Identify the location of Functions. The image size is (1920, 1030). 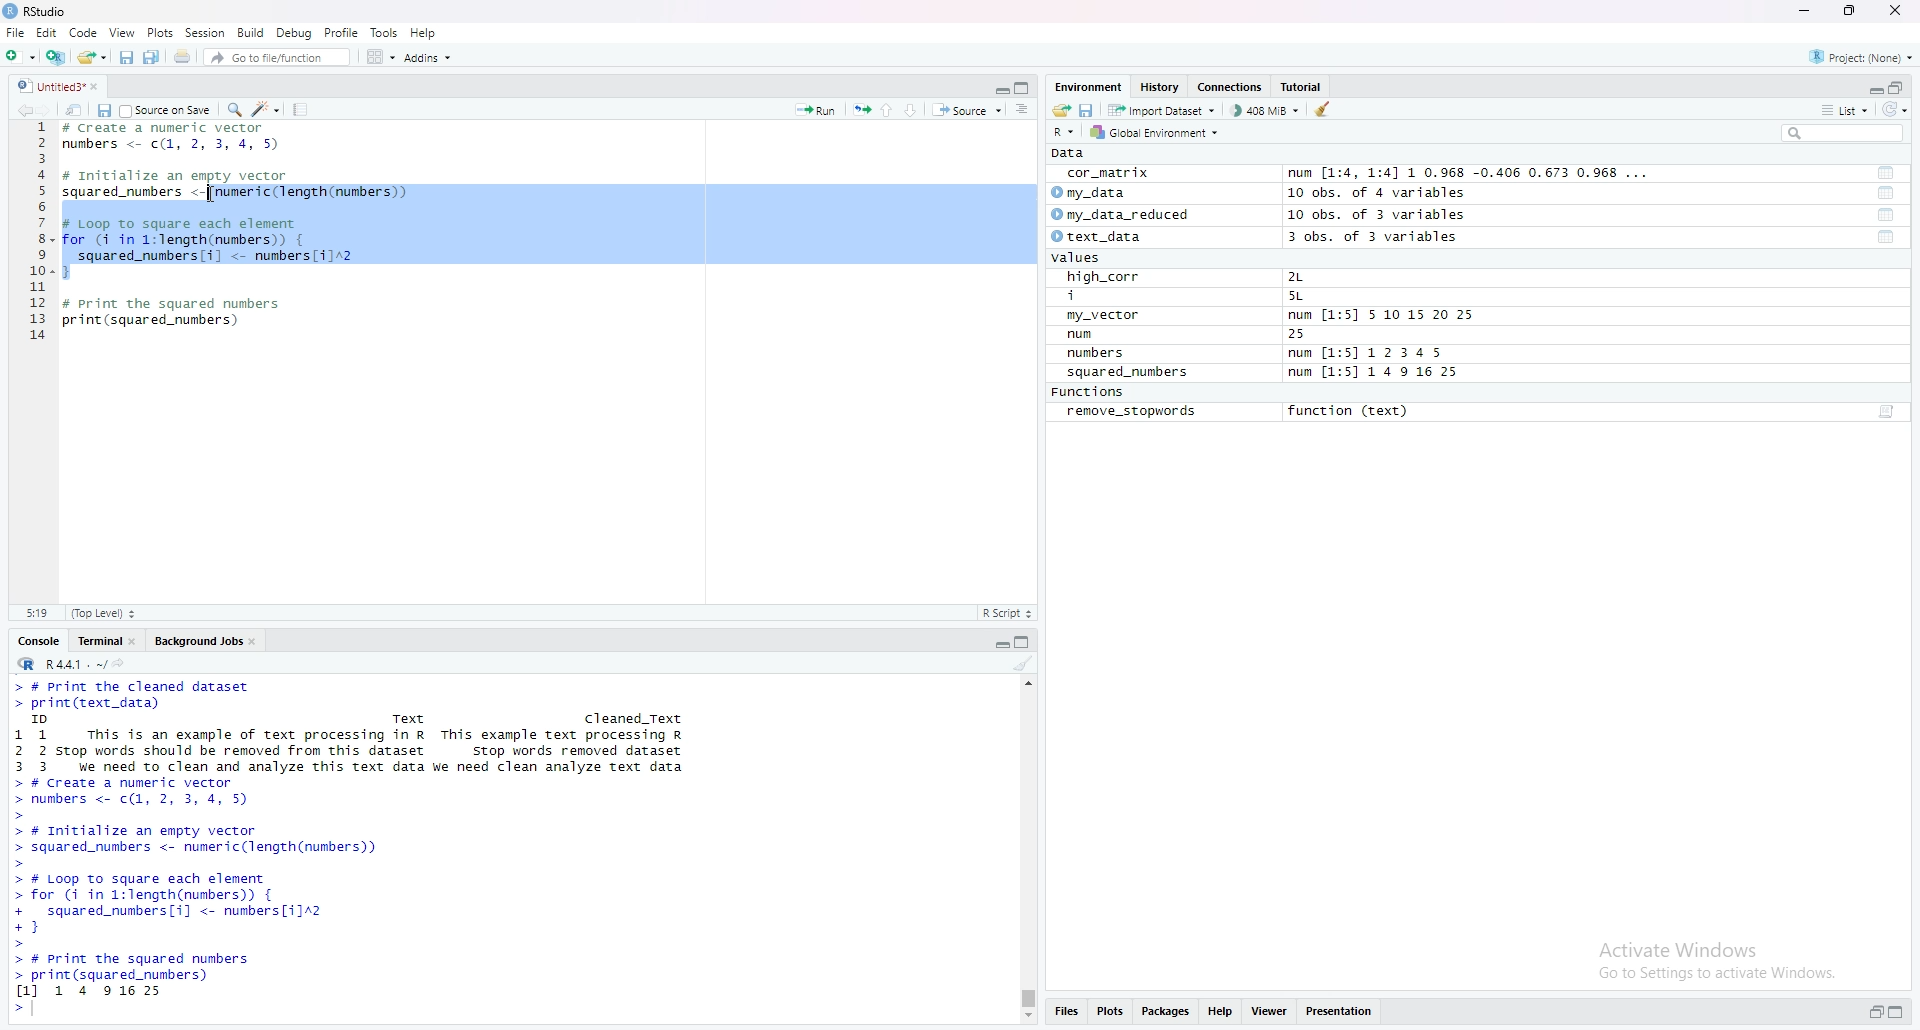
(1091, 393).